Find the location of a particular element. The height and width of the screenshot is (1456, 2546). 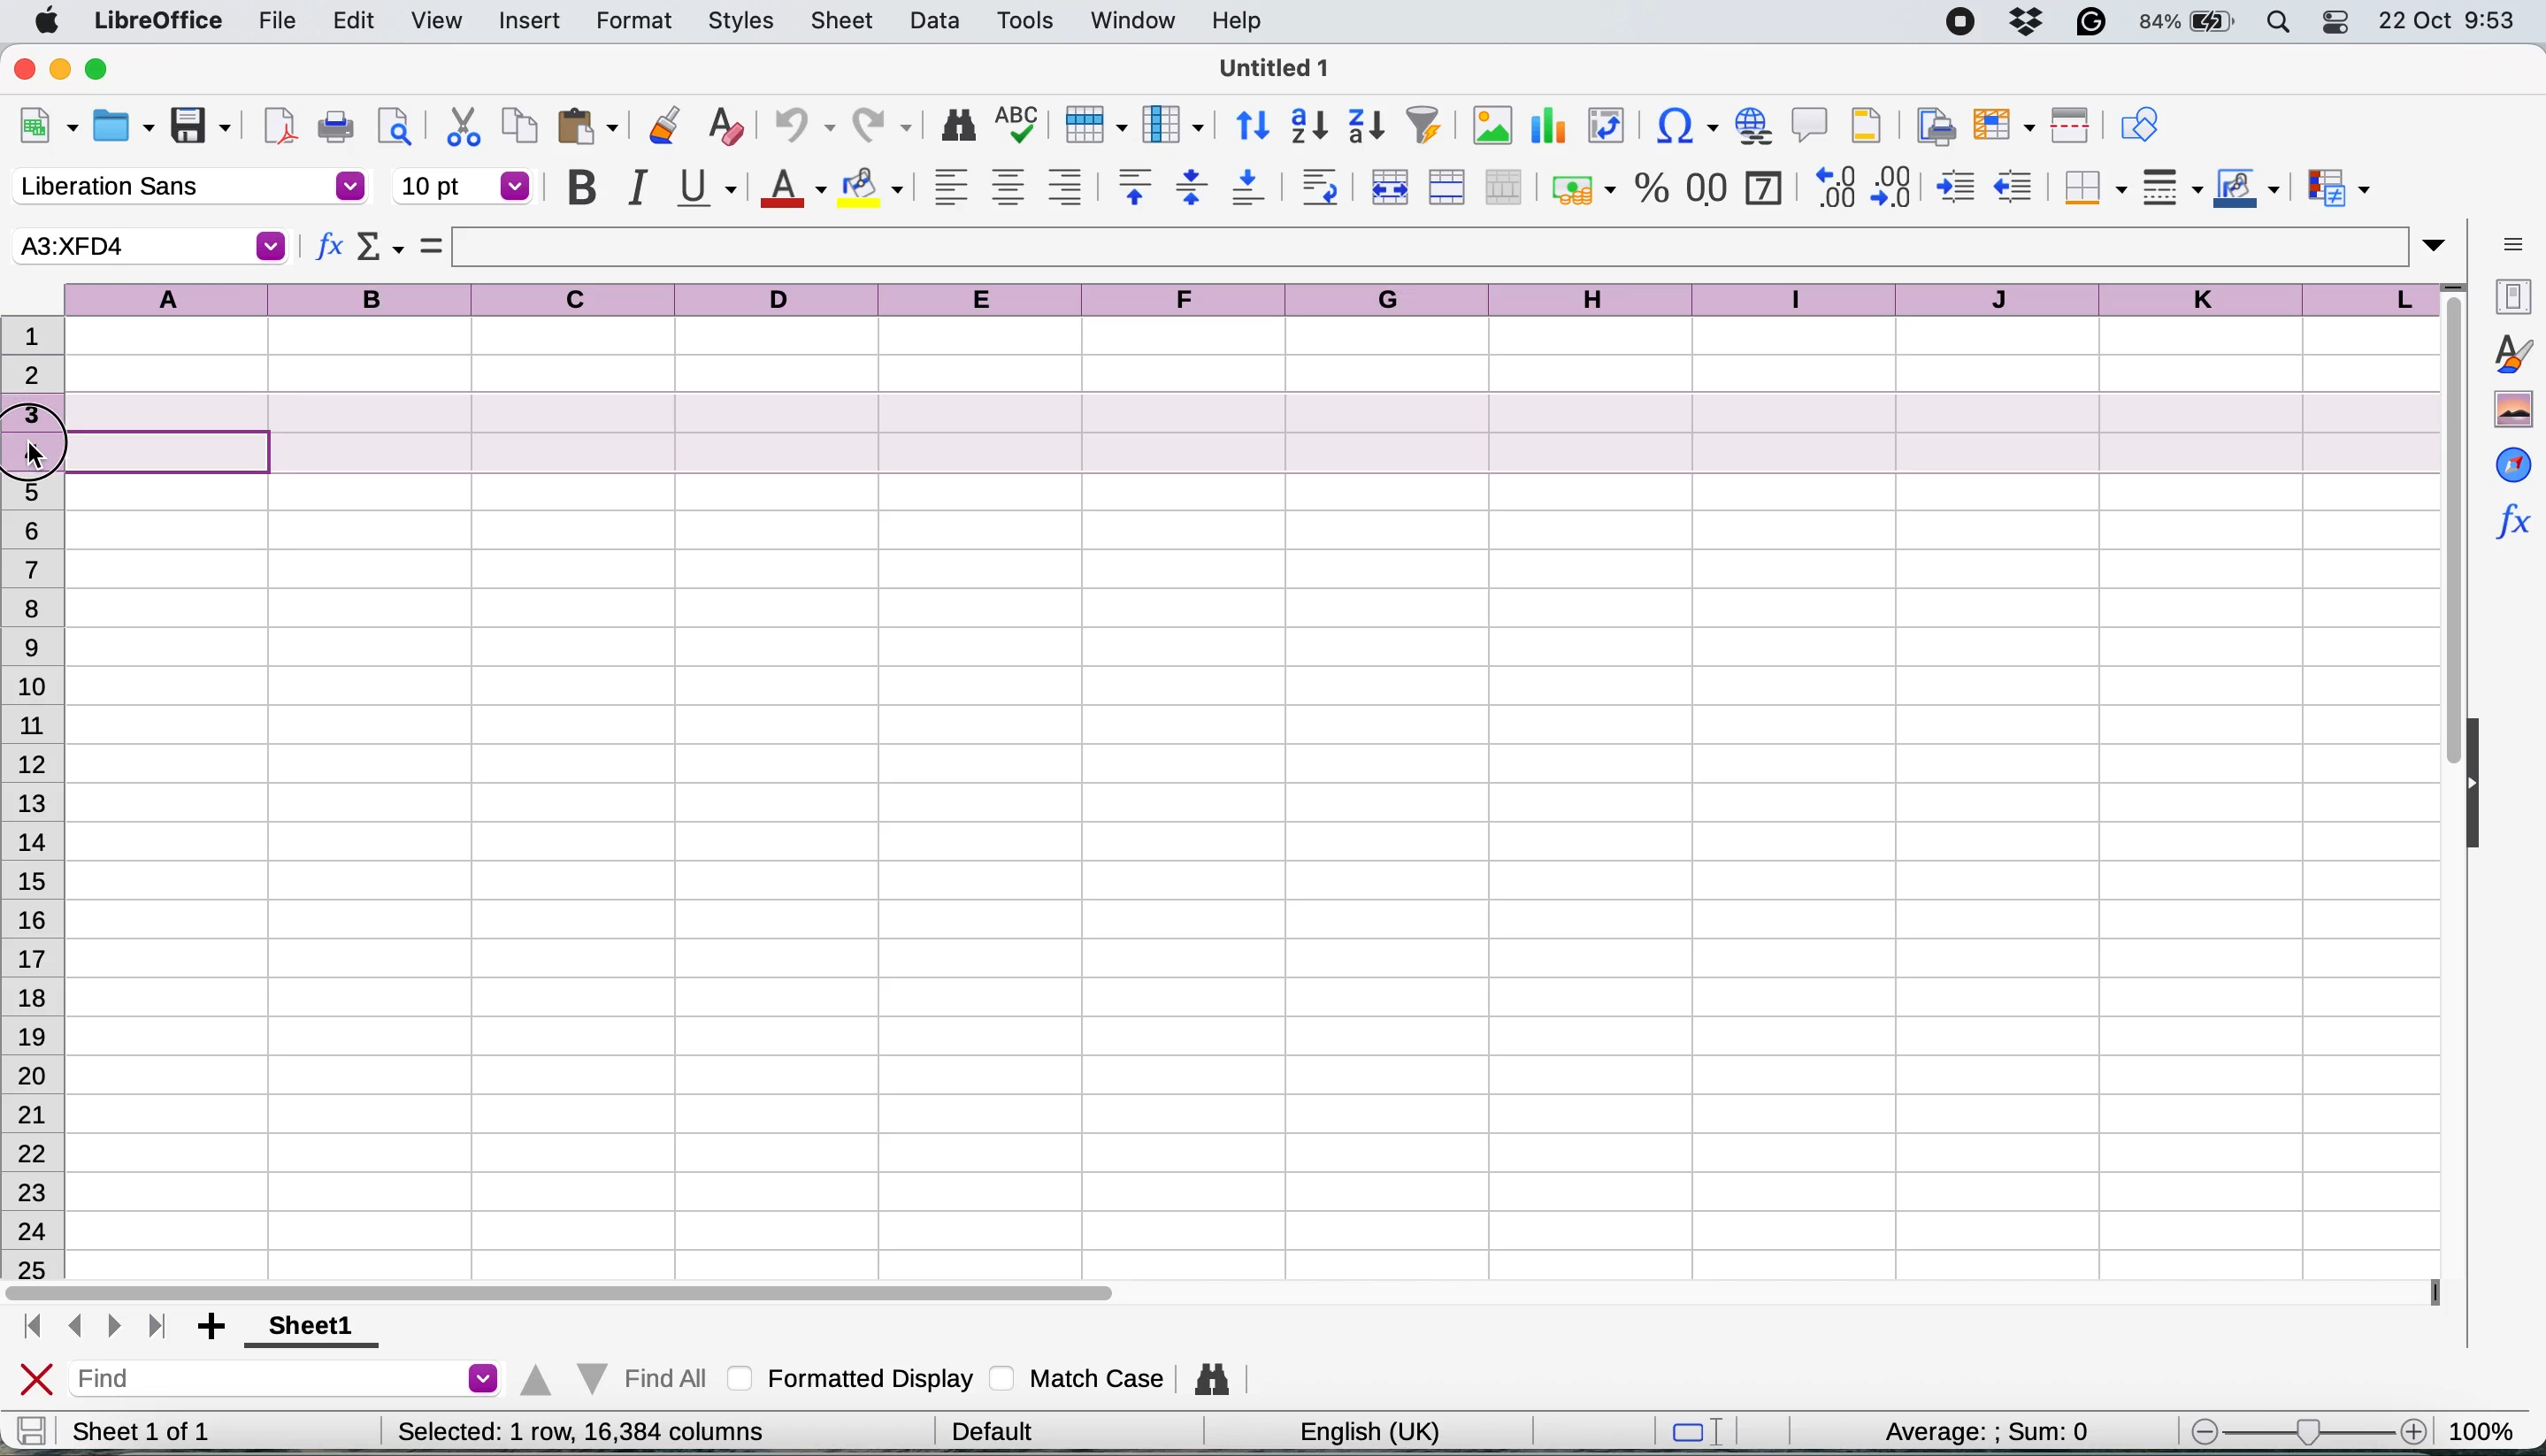

merge is located at coordinates (1445, 188).